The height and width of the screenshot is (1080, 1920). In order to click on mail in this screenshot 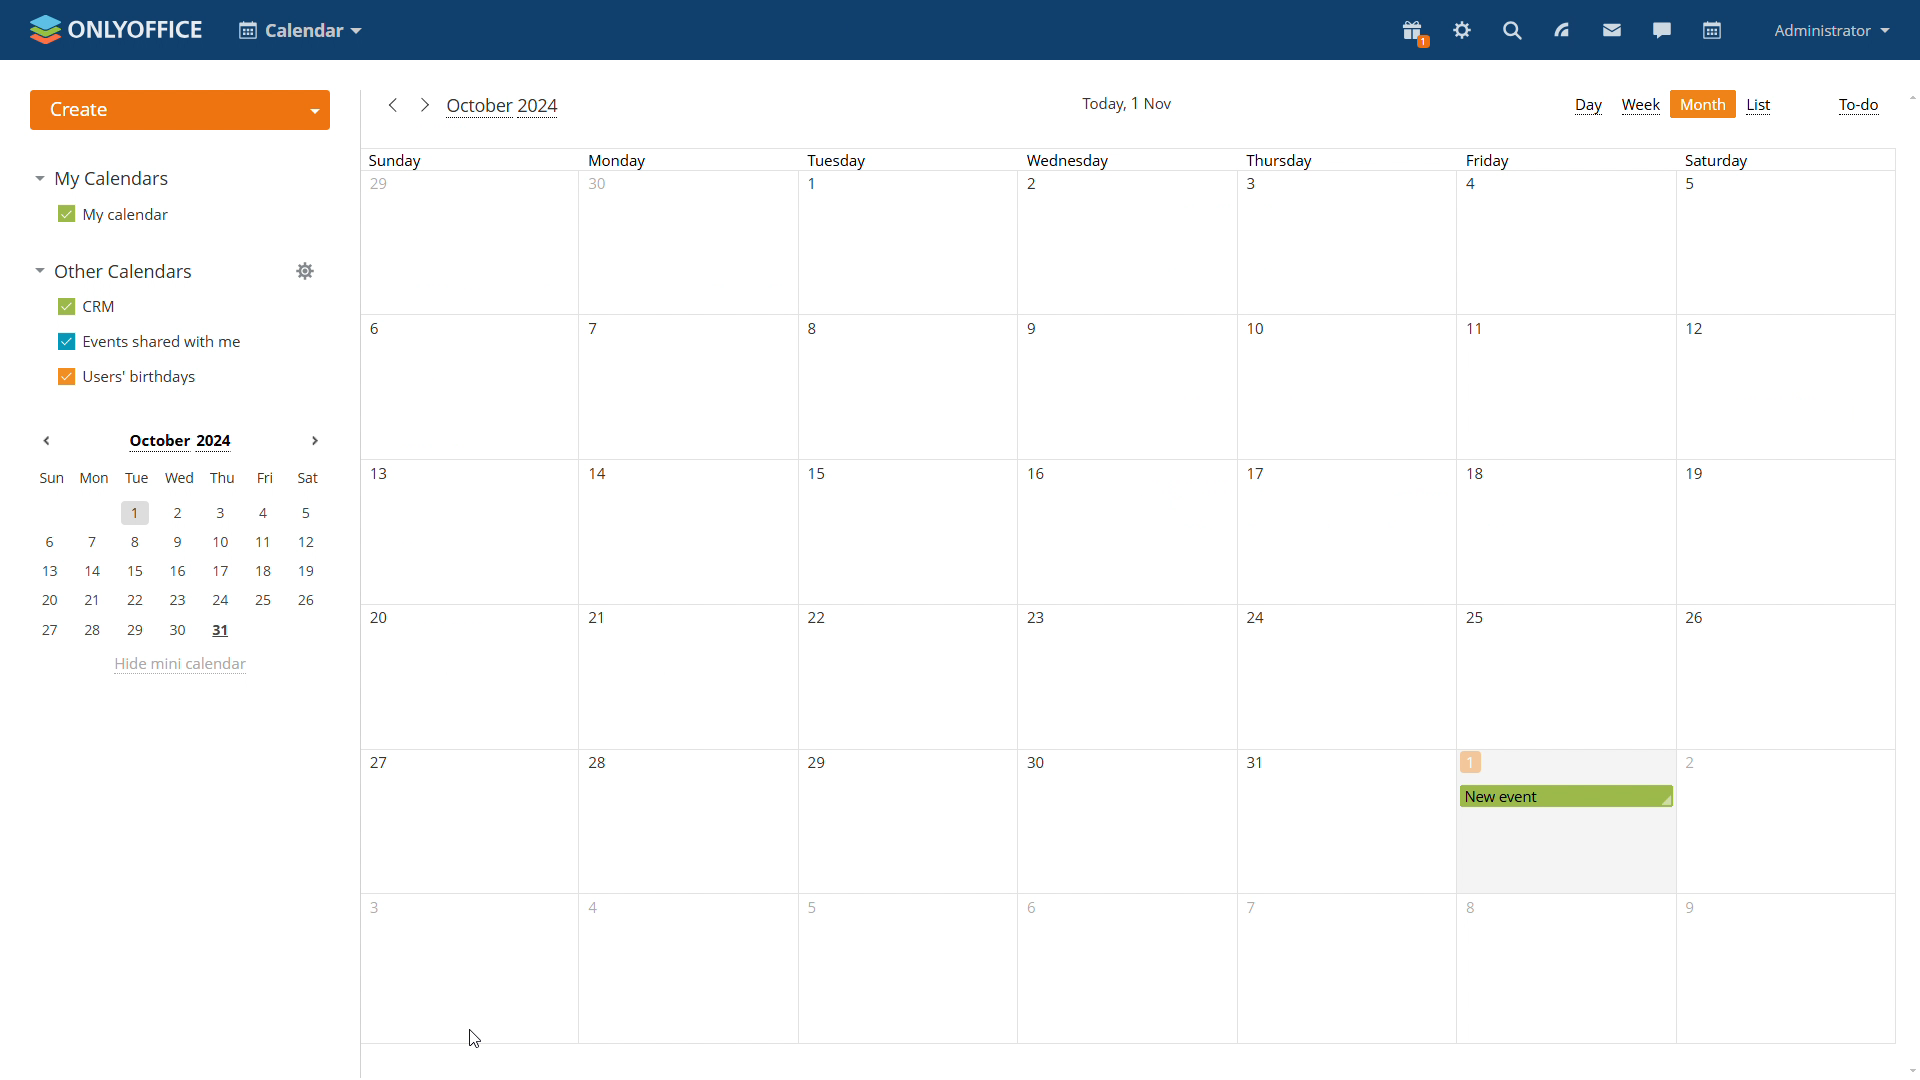, I will do `click(1610, 30)`.